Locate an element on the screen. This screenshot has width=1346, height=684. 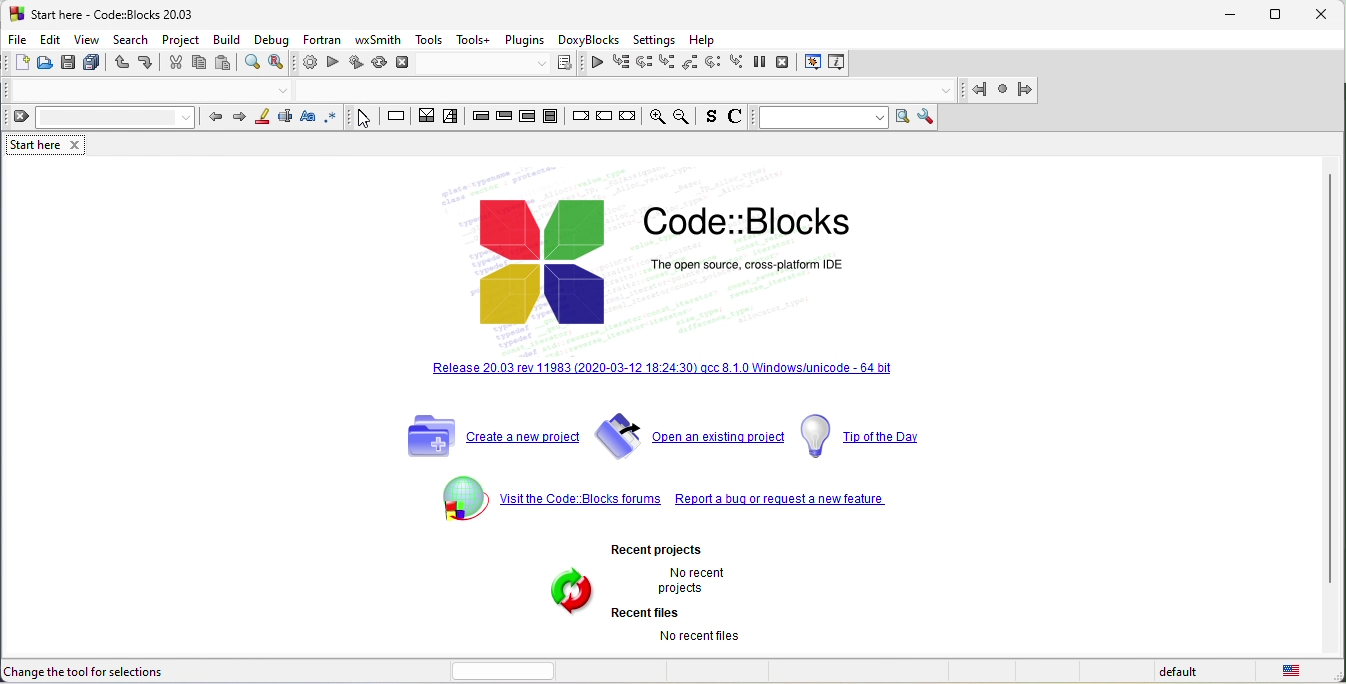
search is located at coordinates (134, 41).